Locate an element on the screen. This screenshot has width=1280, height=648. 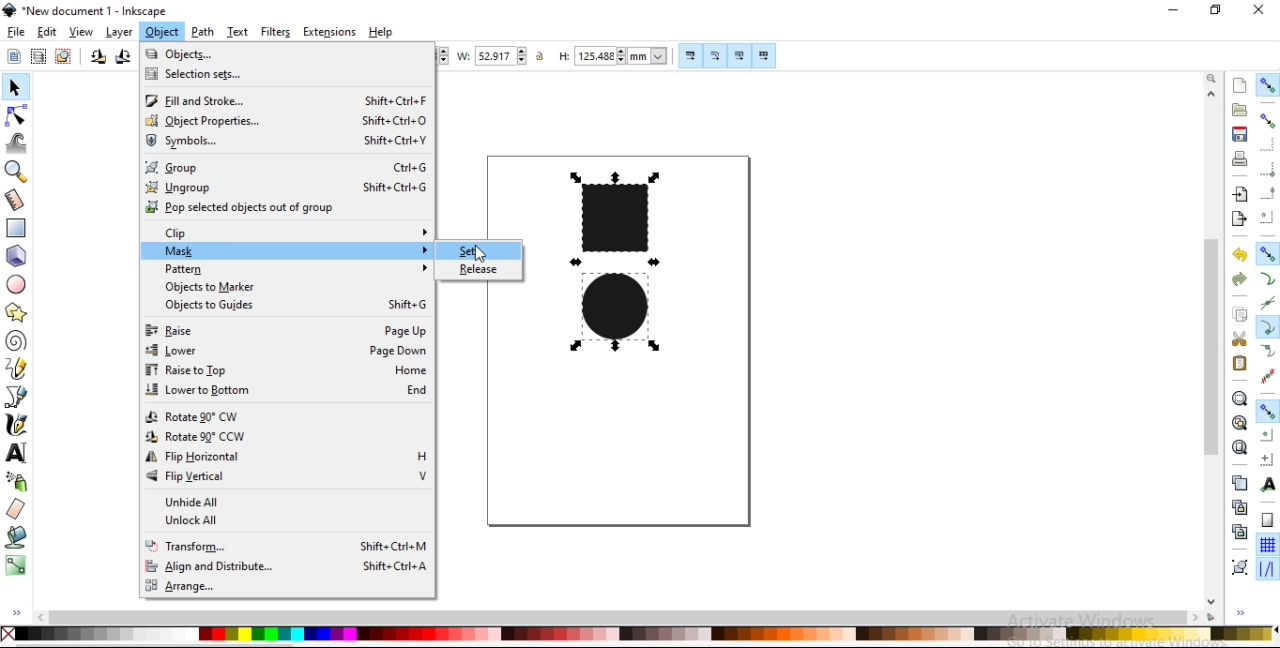
group objects is located at coordinates (1238, 567).